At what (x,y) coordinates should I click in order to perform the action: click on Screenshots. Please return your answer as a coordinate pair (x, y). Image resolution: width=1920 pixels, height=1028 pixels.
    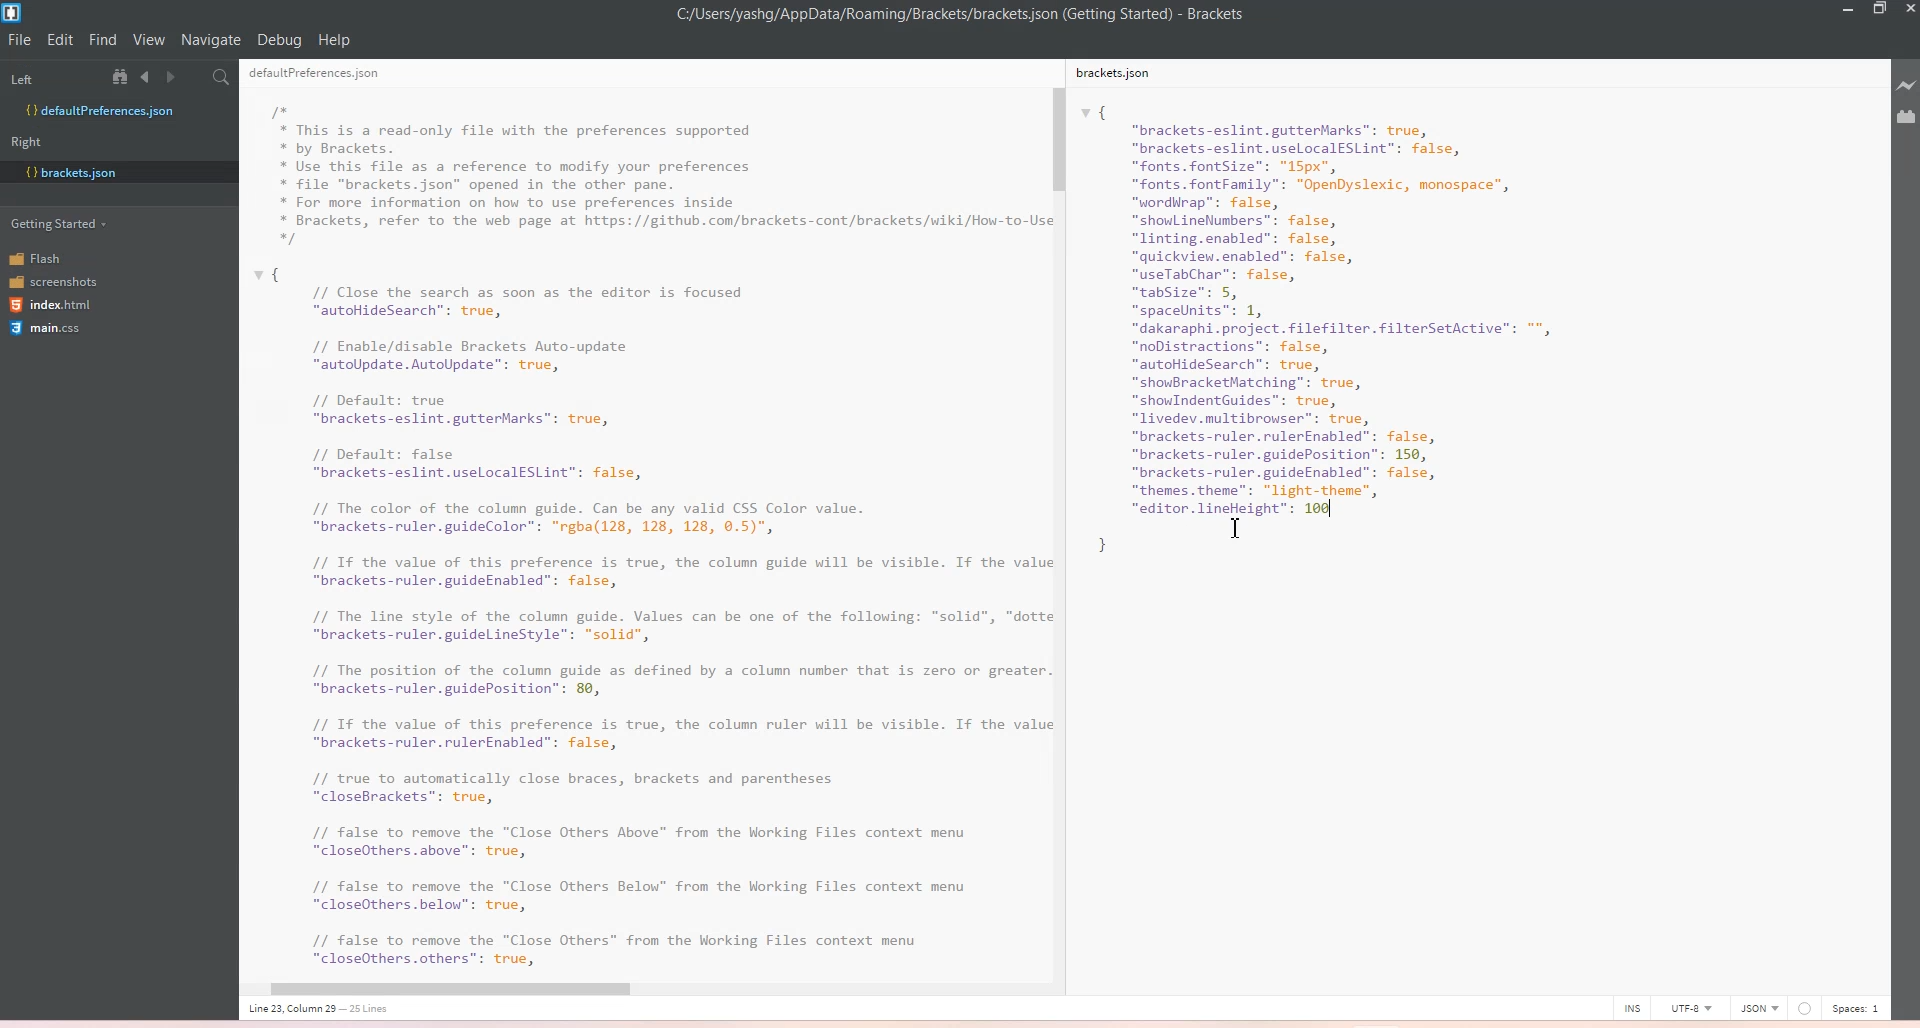
    Looking at the image, I should click on (53, 280).